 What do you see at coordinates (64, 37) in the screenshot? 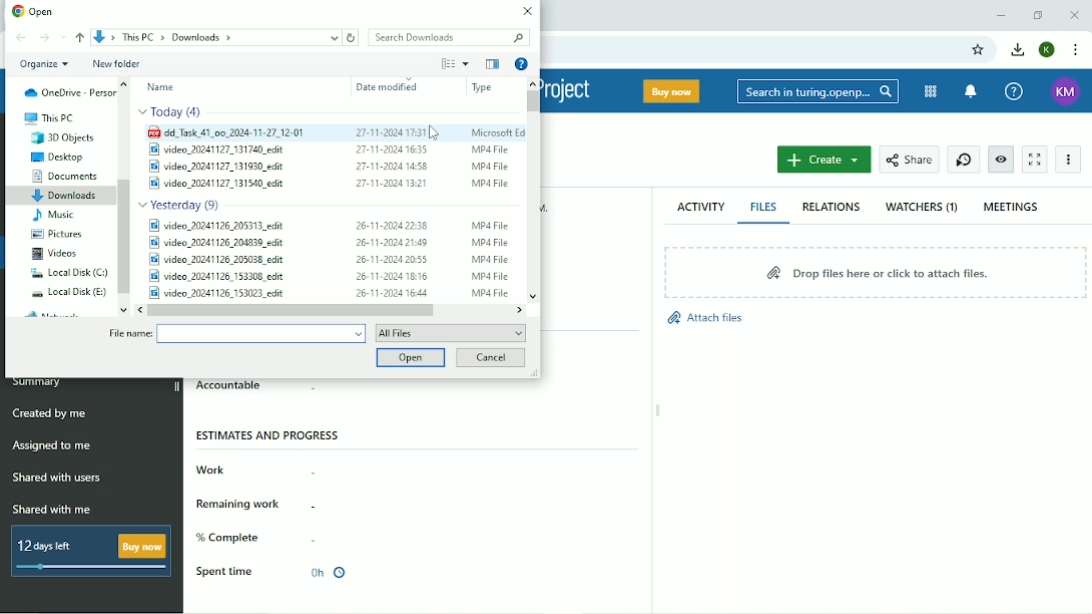
I see `Recent locations` at bounding box center [64, 37].